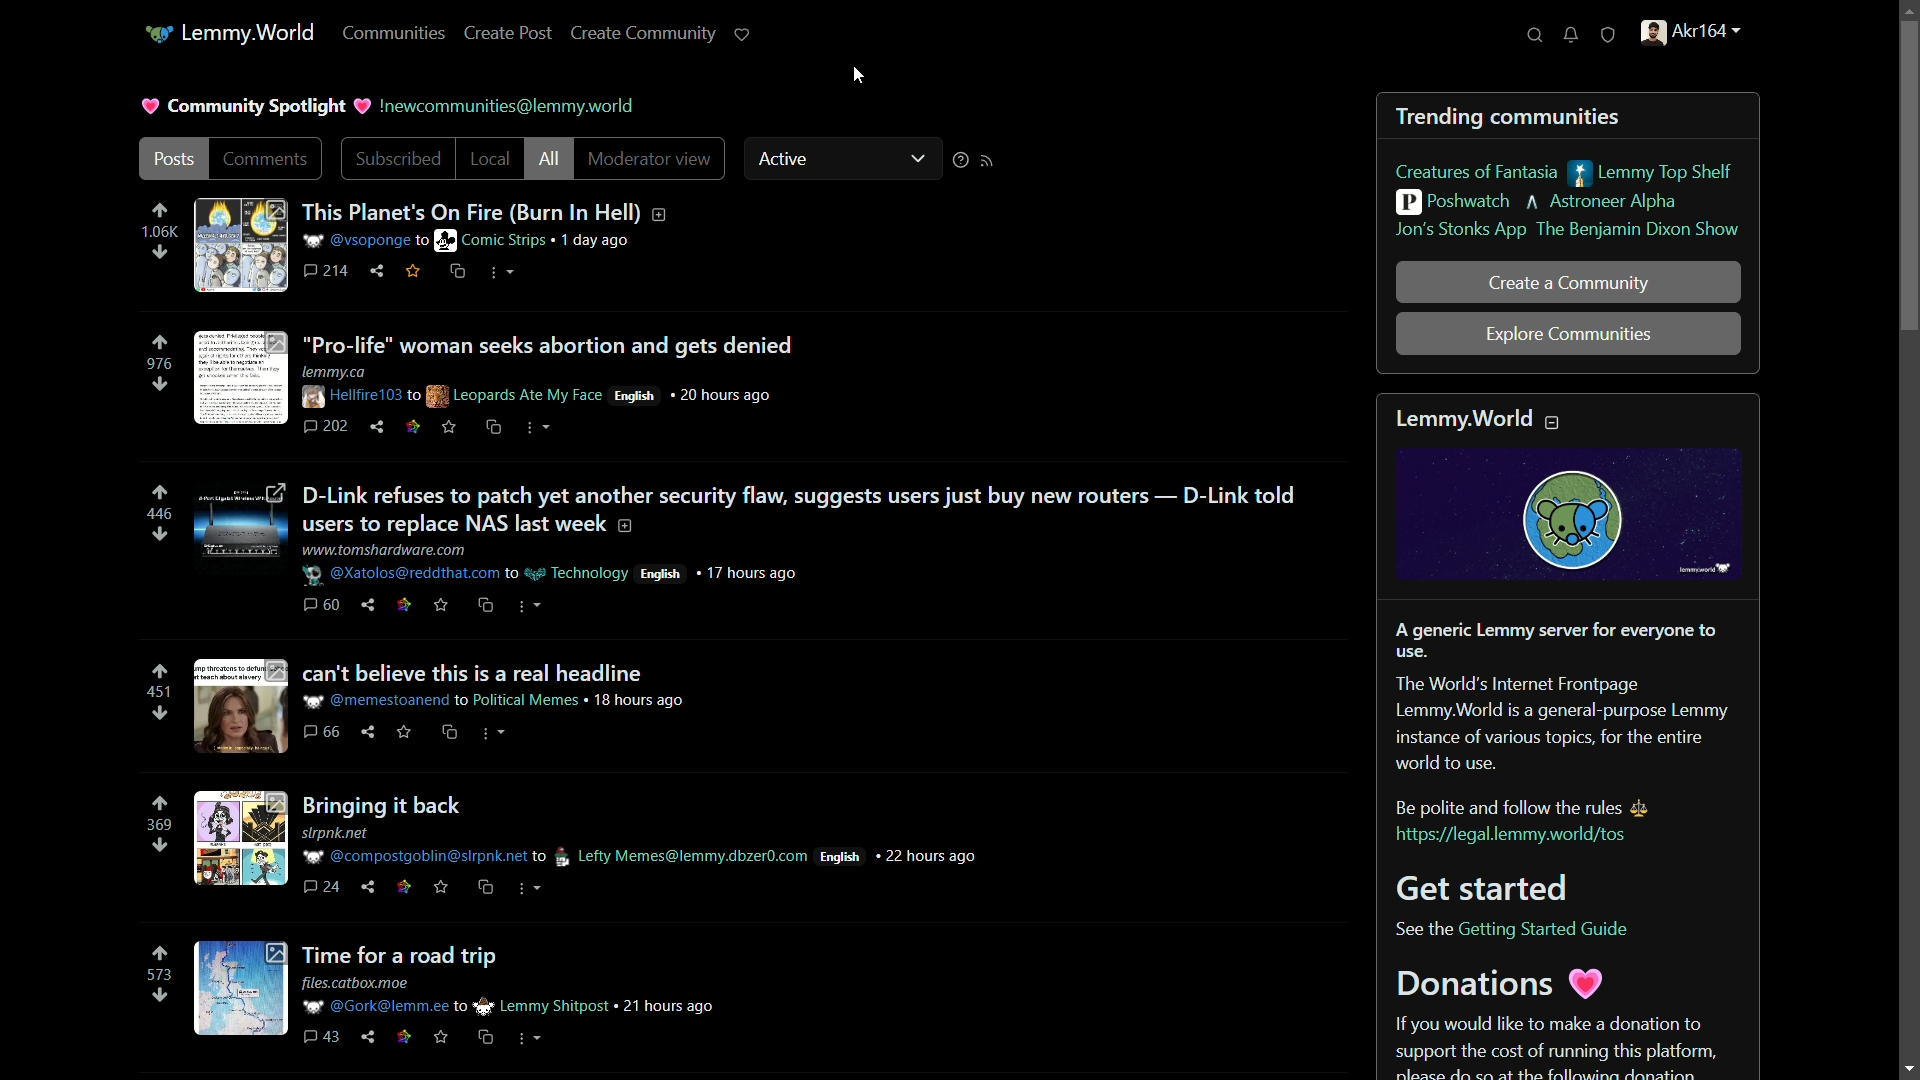 This screenshot has width=1920, height=1080. I want to click on number of votes, so click(157, 974).